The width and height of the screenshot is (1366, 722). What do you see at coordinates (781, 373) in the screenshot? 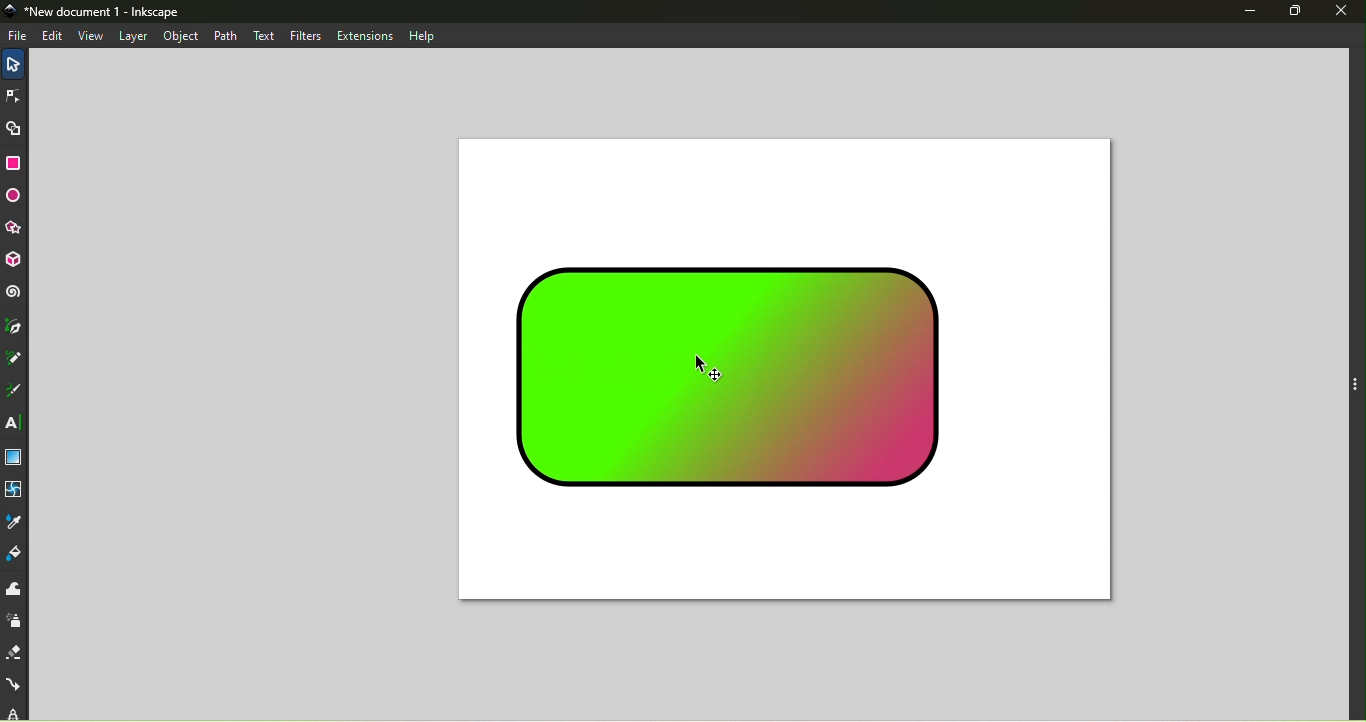
I see `Canvas` at bounding box center [781, 373].